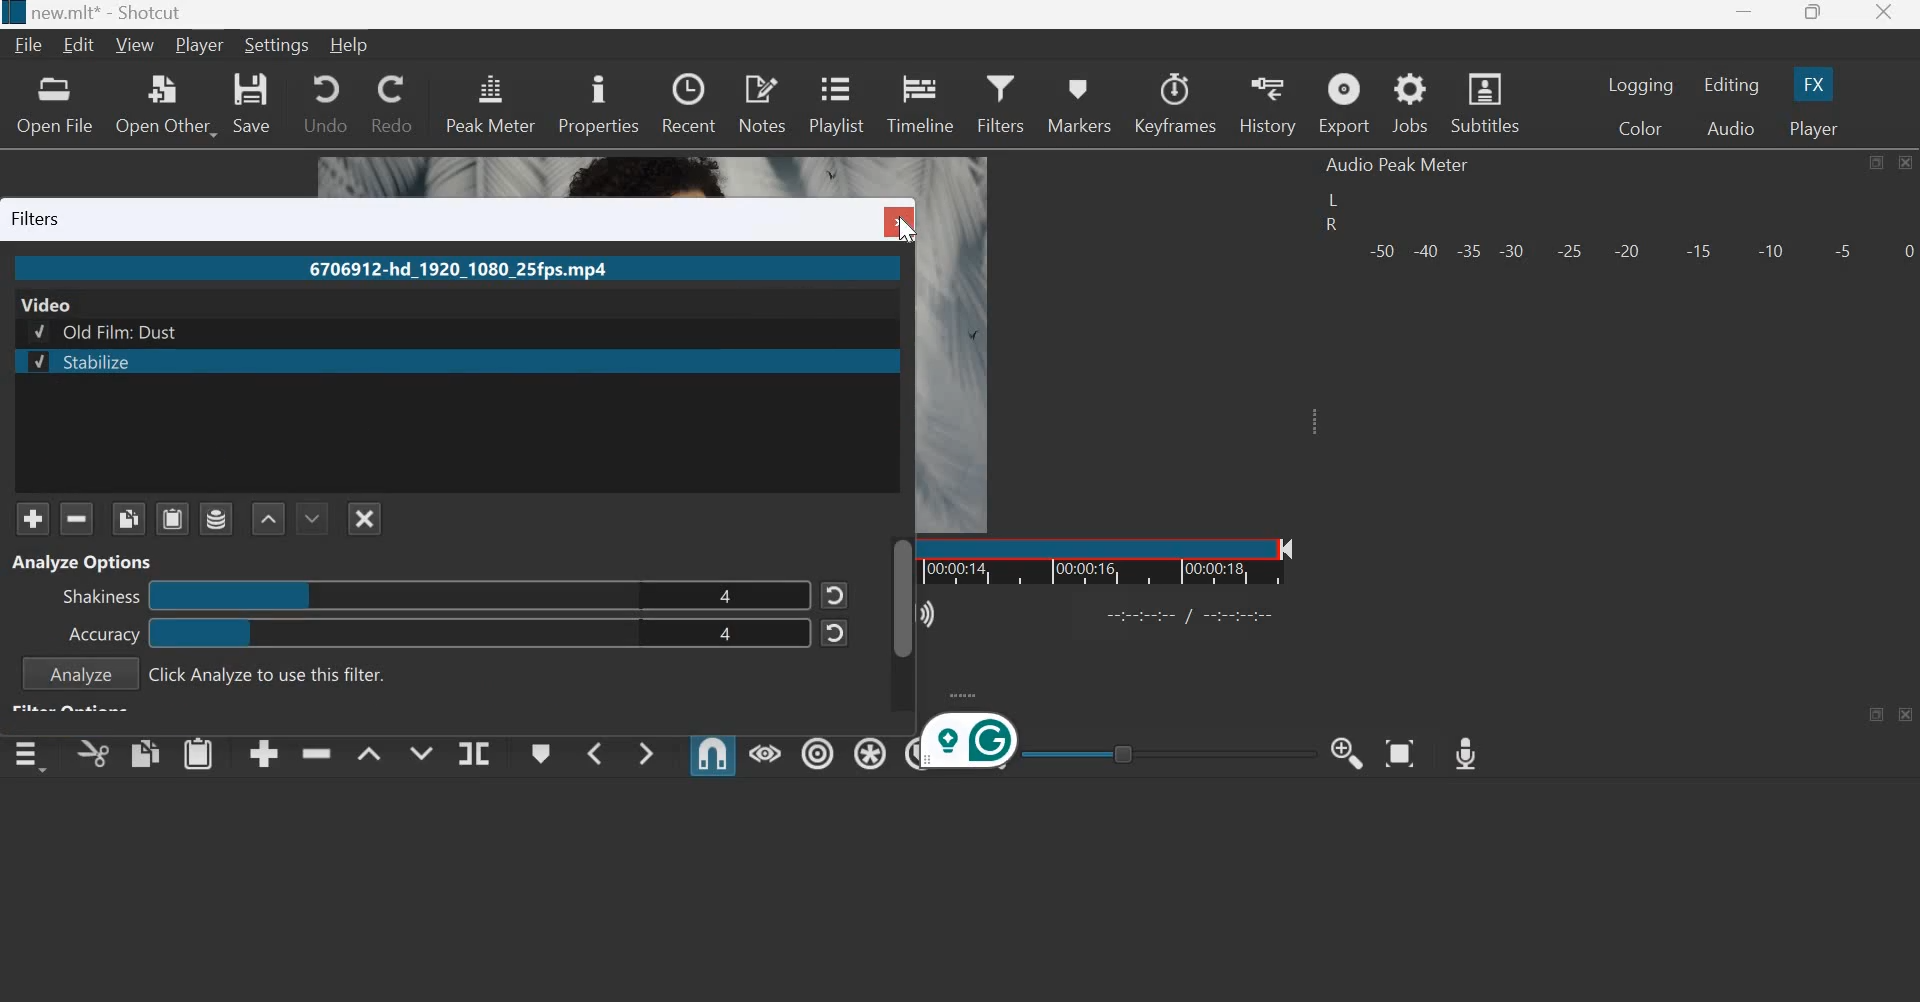 The image size is (1920, 1002). I want to click on in point, so click(1194, 618).